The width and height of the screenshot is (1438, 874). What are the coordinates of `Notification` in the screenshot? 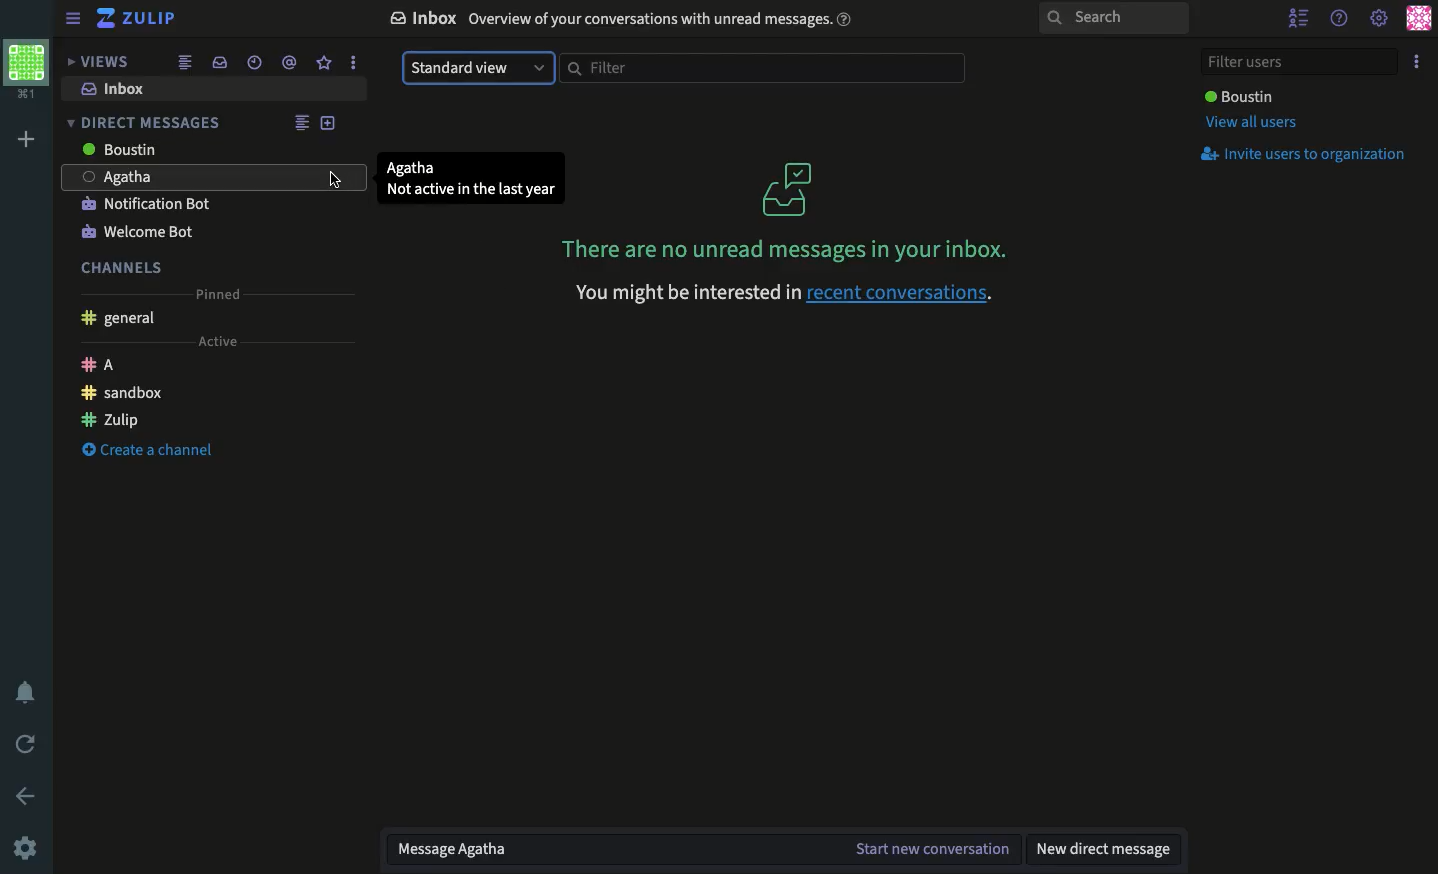 It's located at (29, 692).